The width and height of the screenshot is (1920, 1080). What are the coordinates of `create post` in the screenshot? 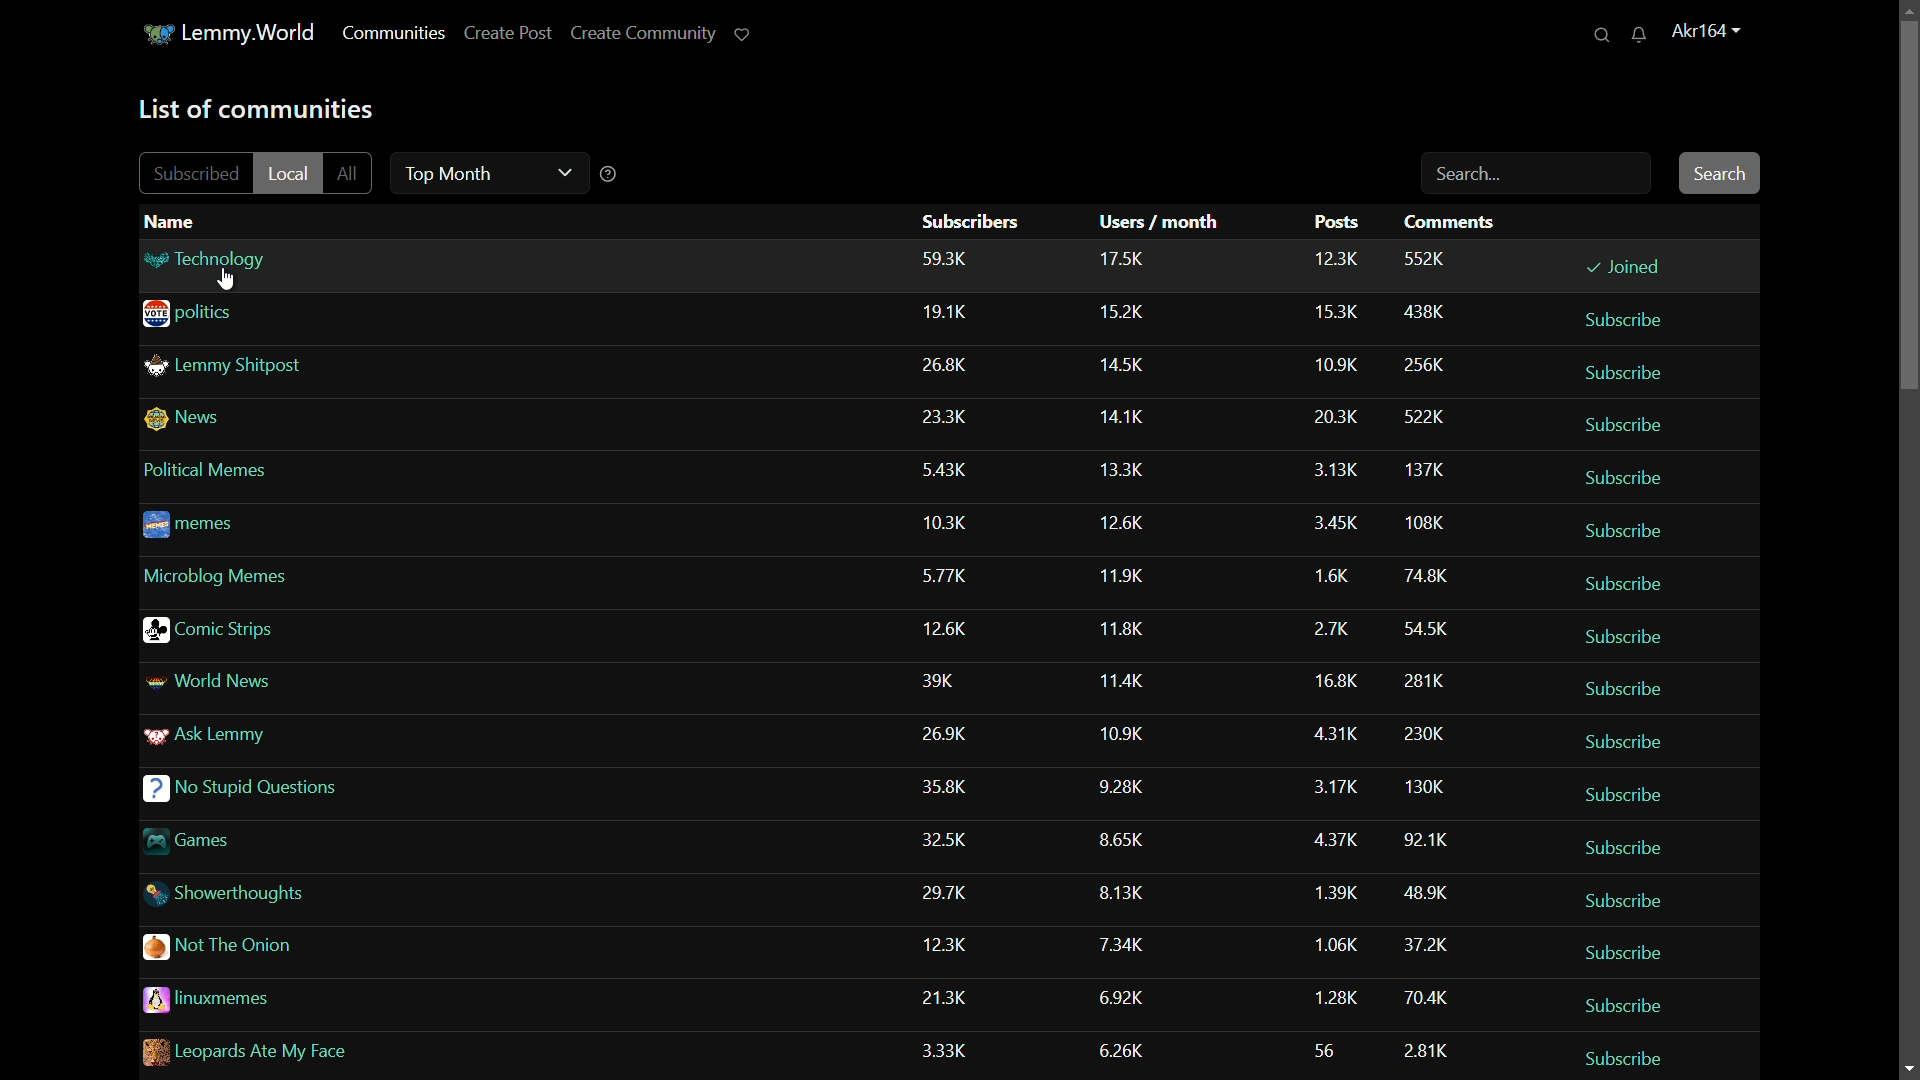 It's located at (506, 35).